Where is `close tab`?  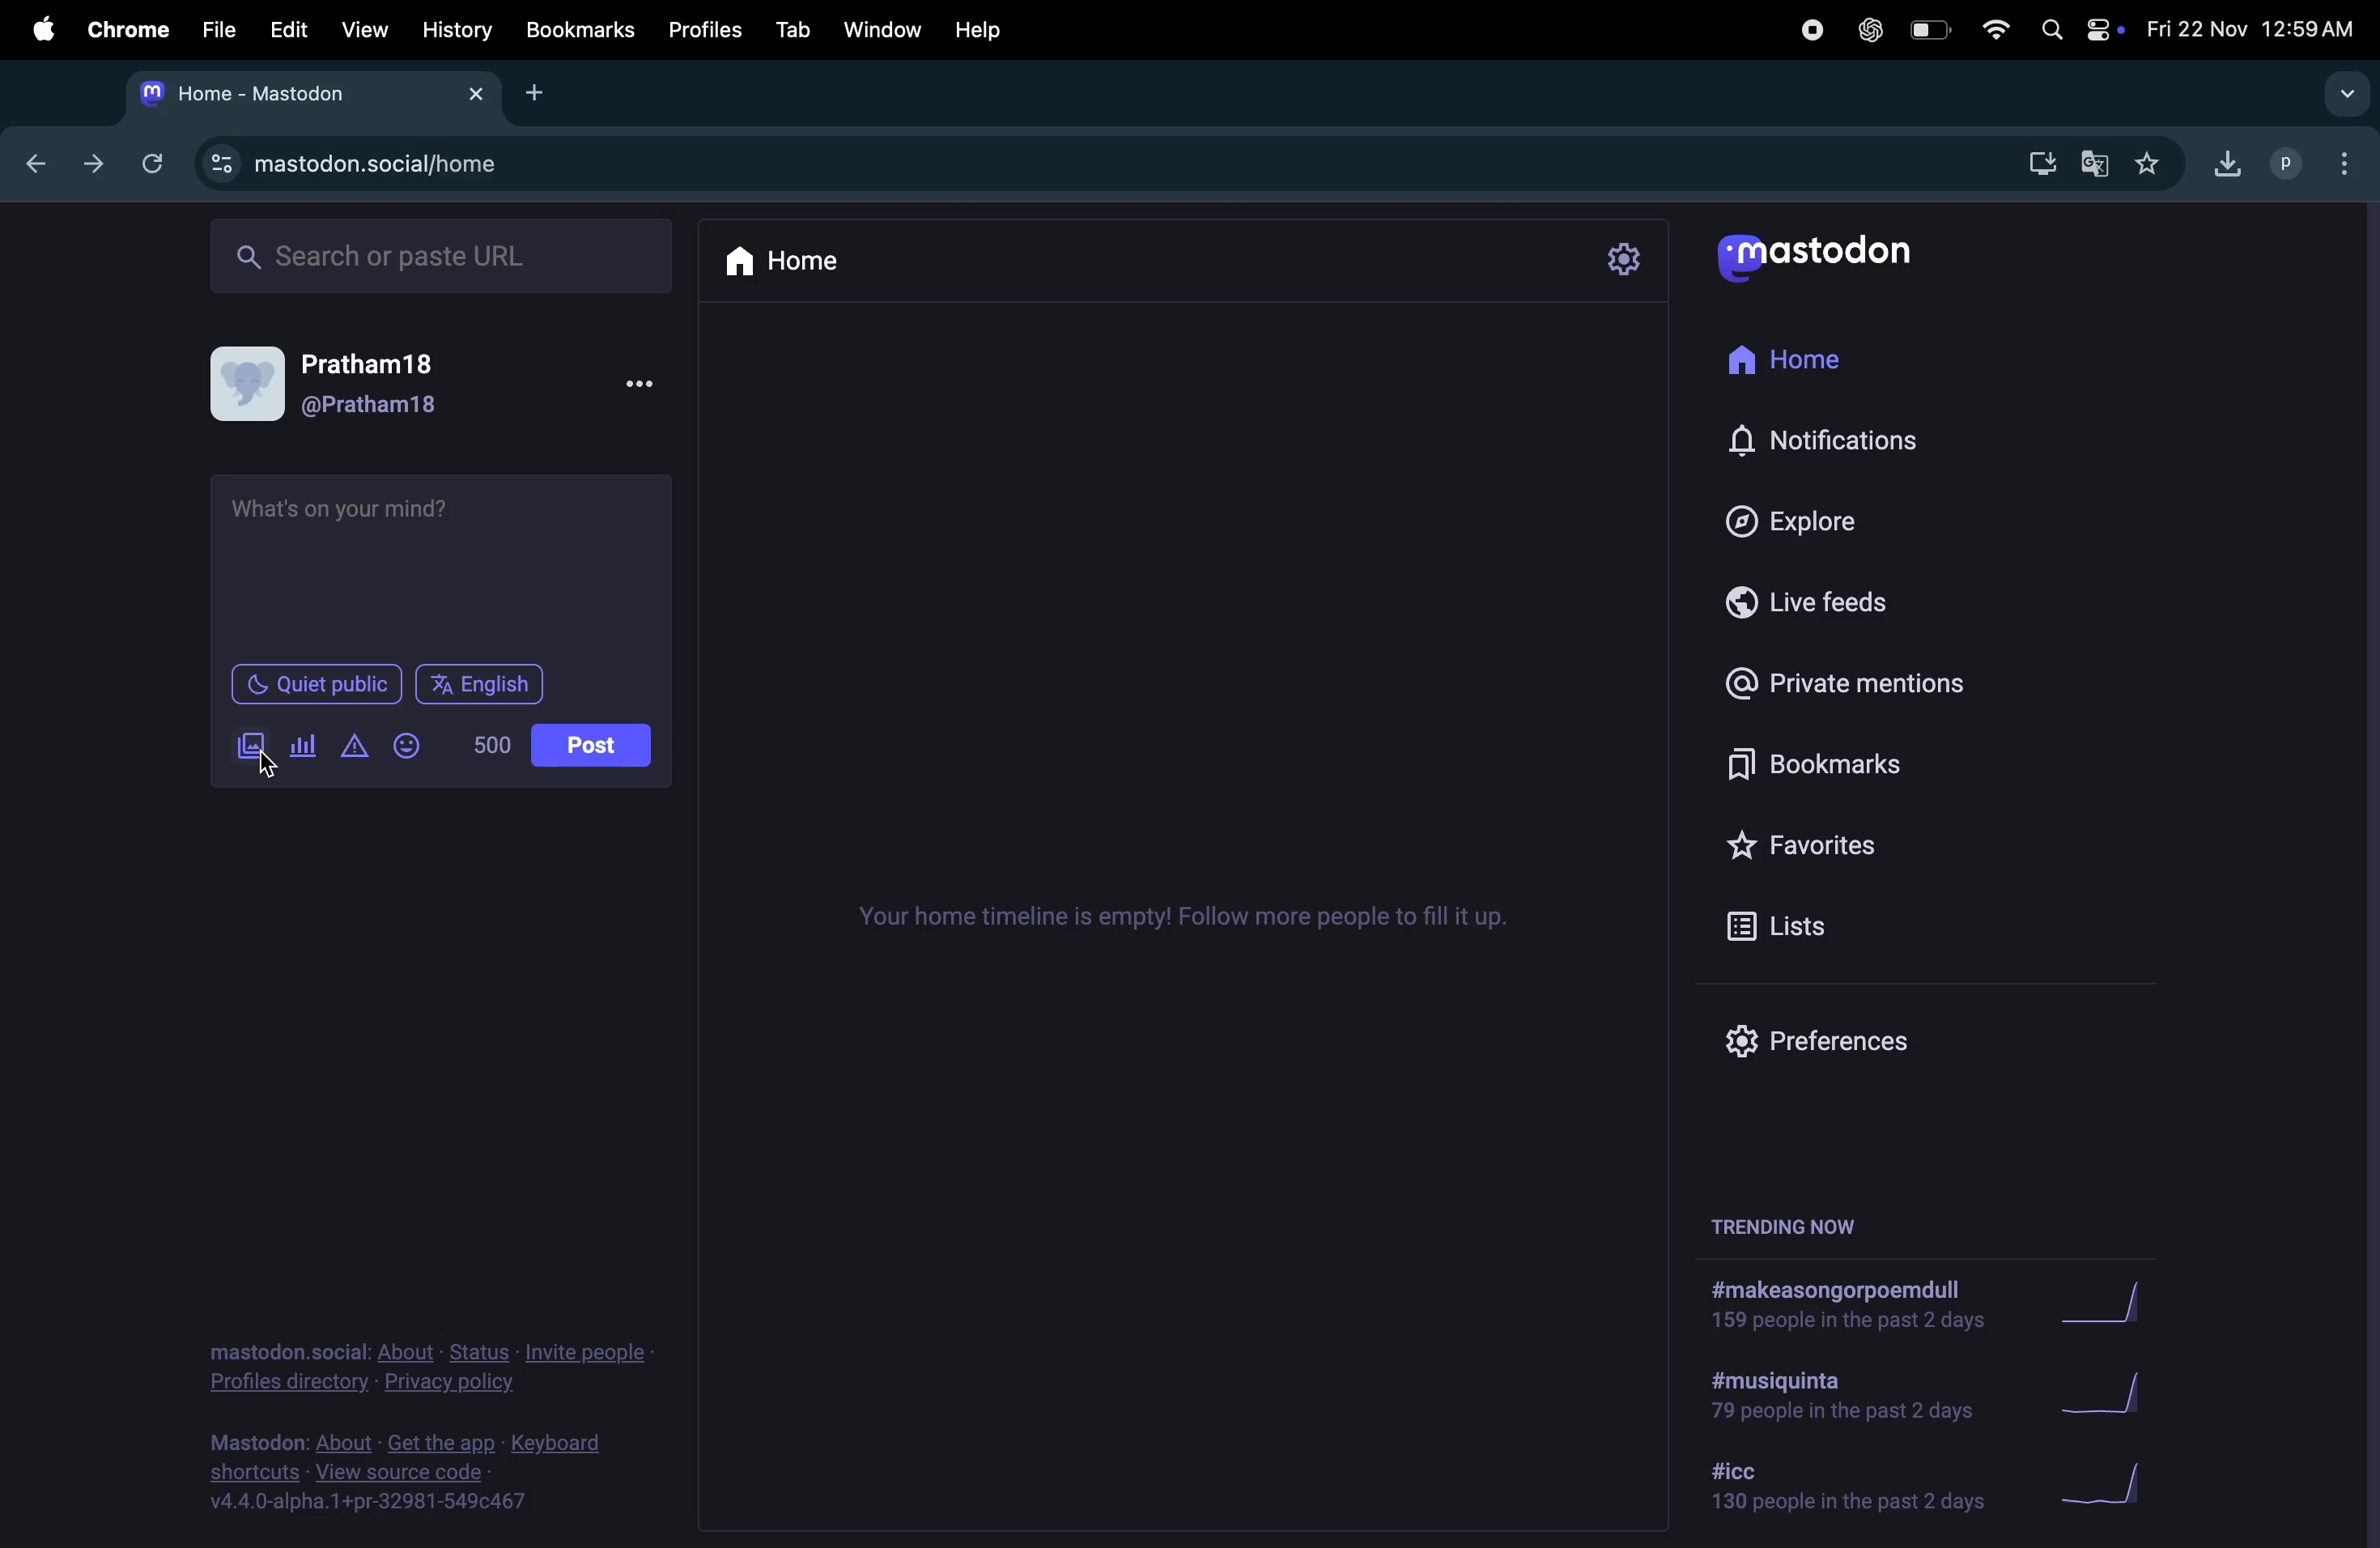 close tab is located at coordinates (480, 92).